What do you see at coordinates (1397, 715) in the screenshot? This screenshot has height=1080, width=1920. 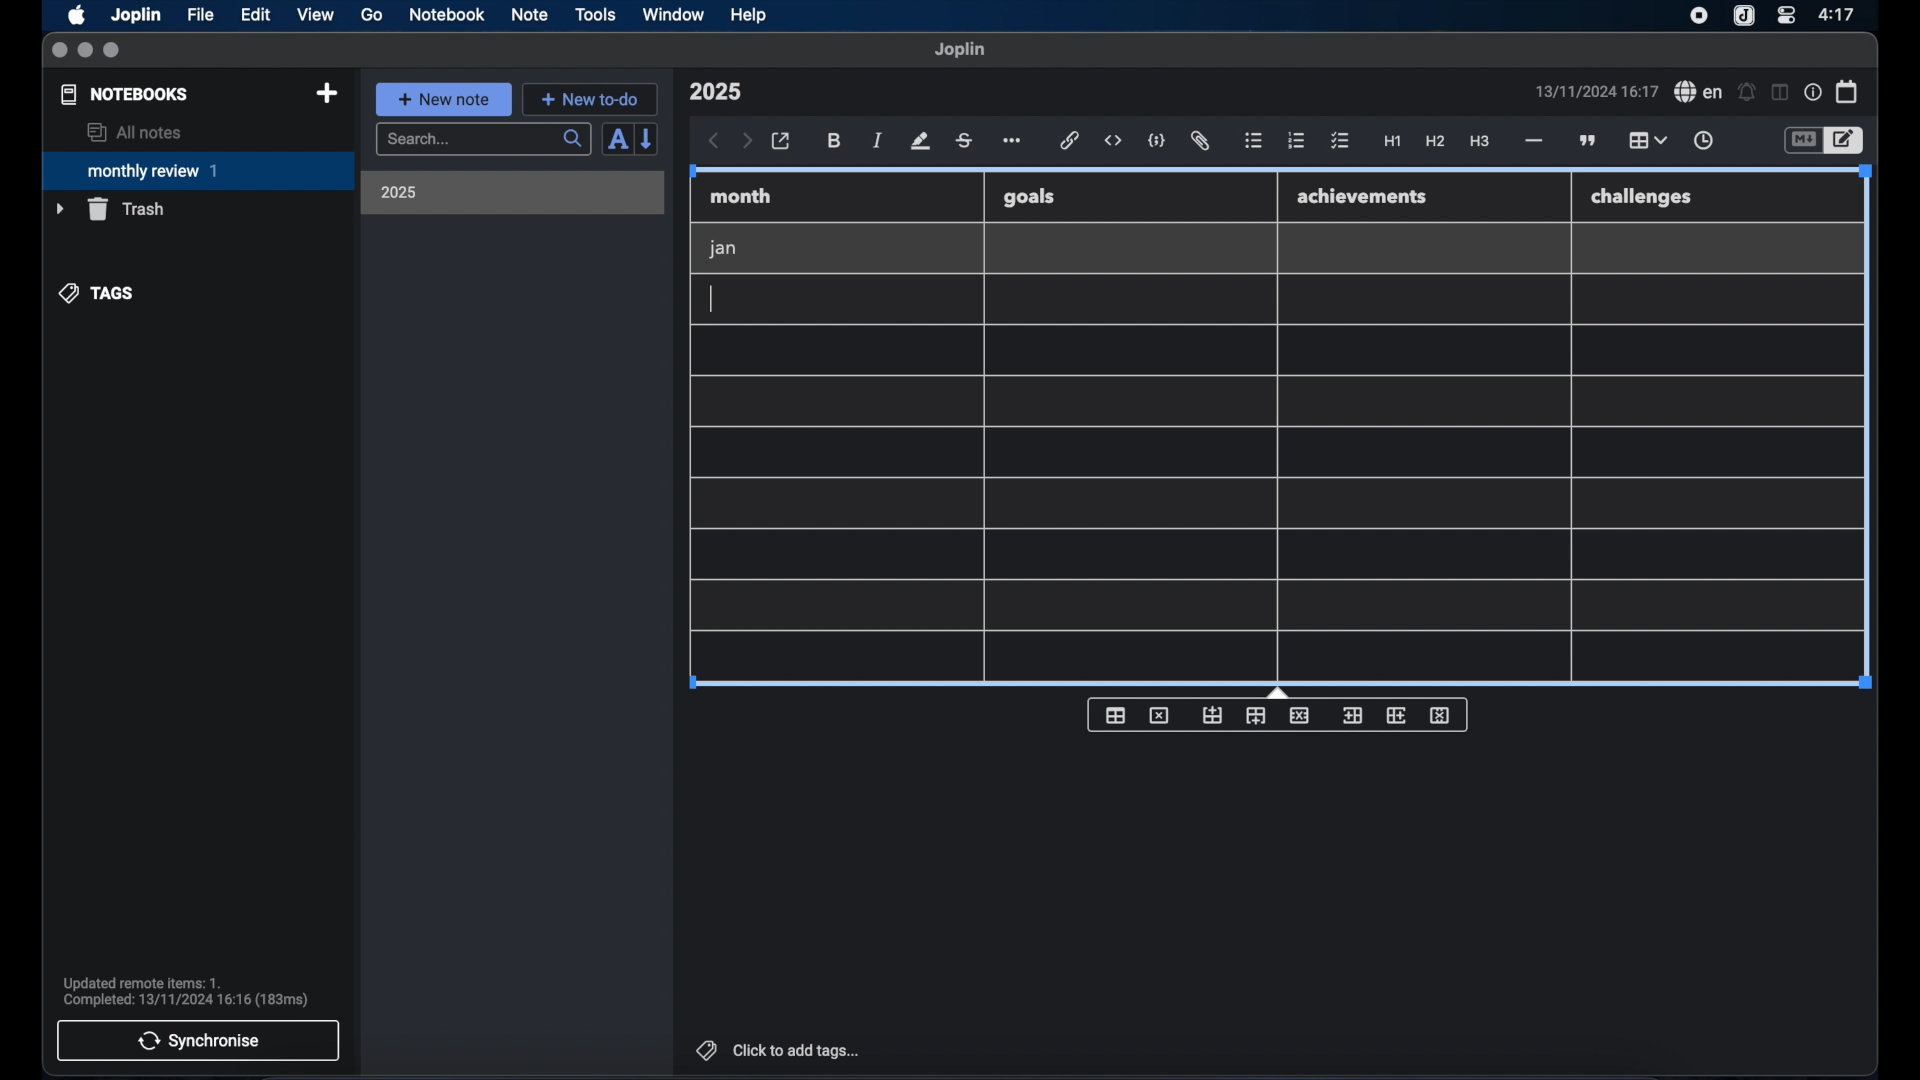 I see `insert column after` at bounding box center [1397, 715].